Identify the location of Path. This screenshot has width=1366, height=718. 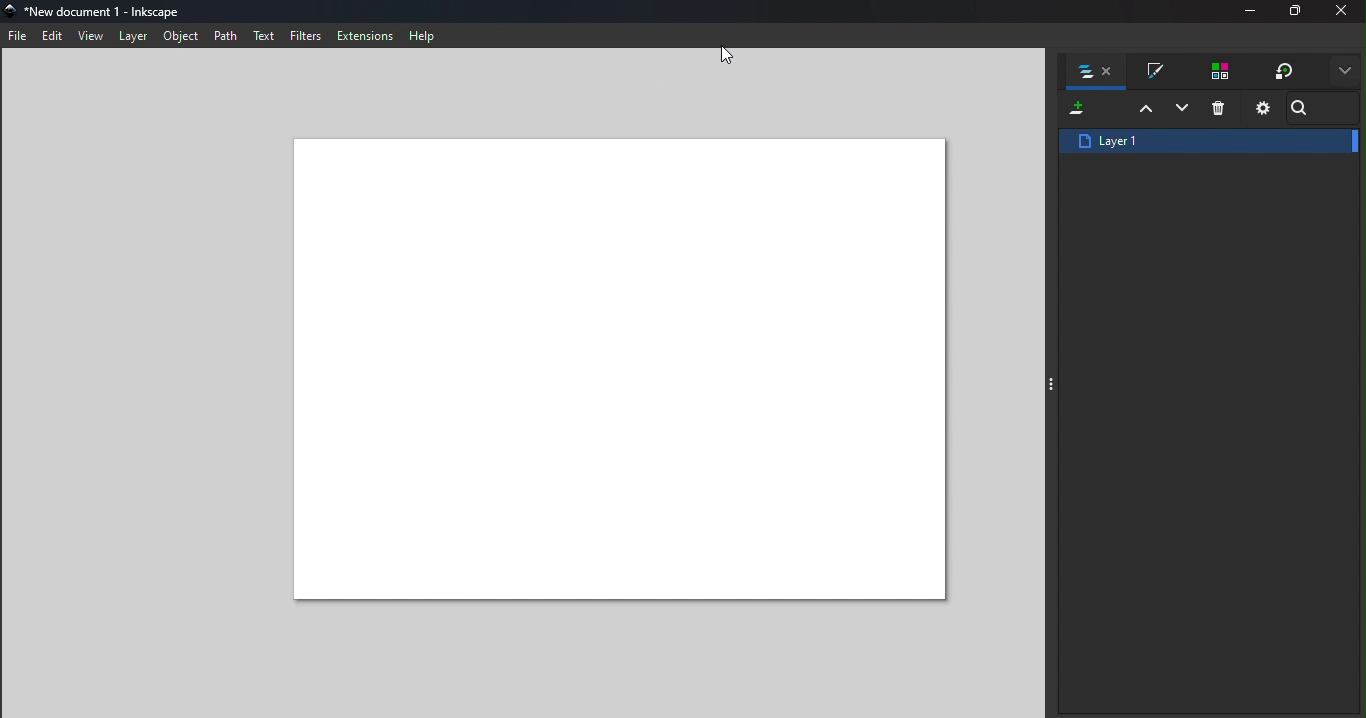
(223, 35).